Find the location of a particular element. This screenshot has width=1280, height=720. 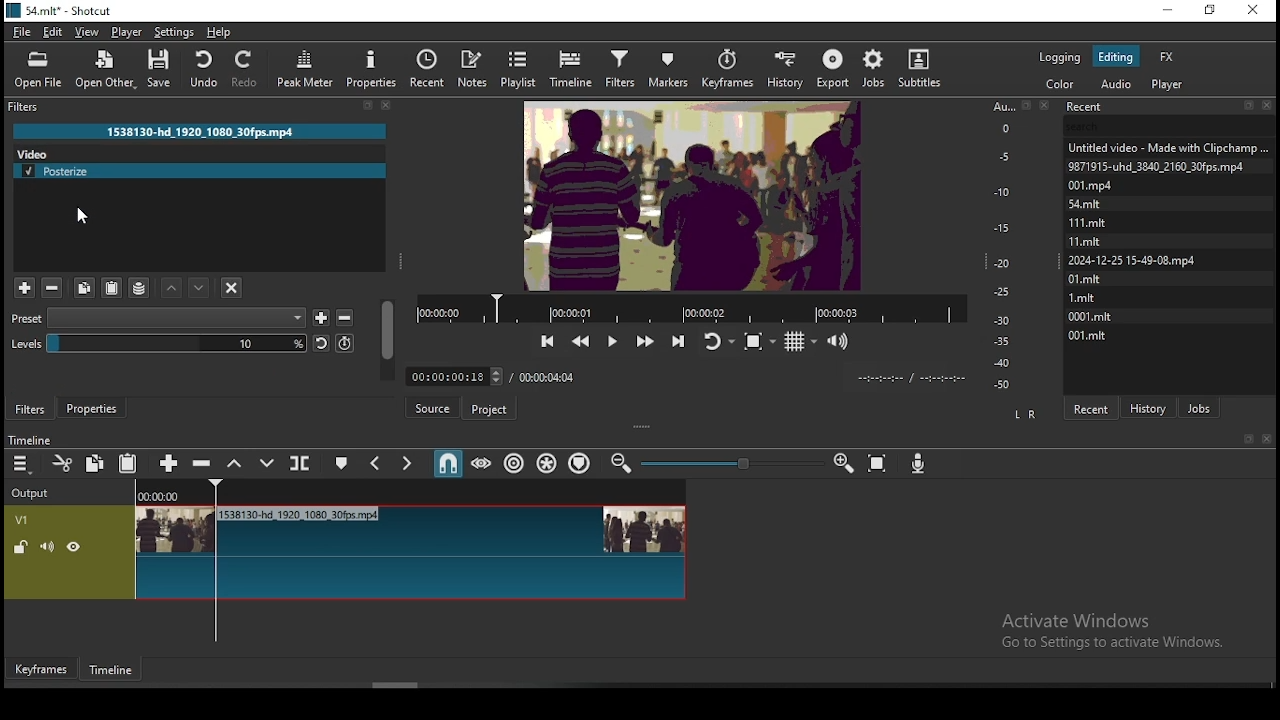

view is located at coordinates (87, 31).